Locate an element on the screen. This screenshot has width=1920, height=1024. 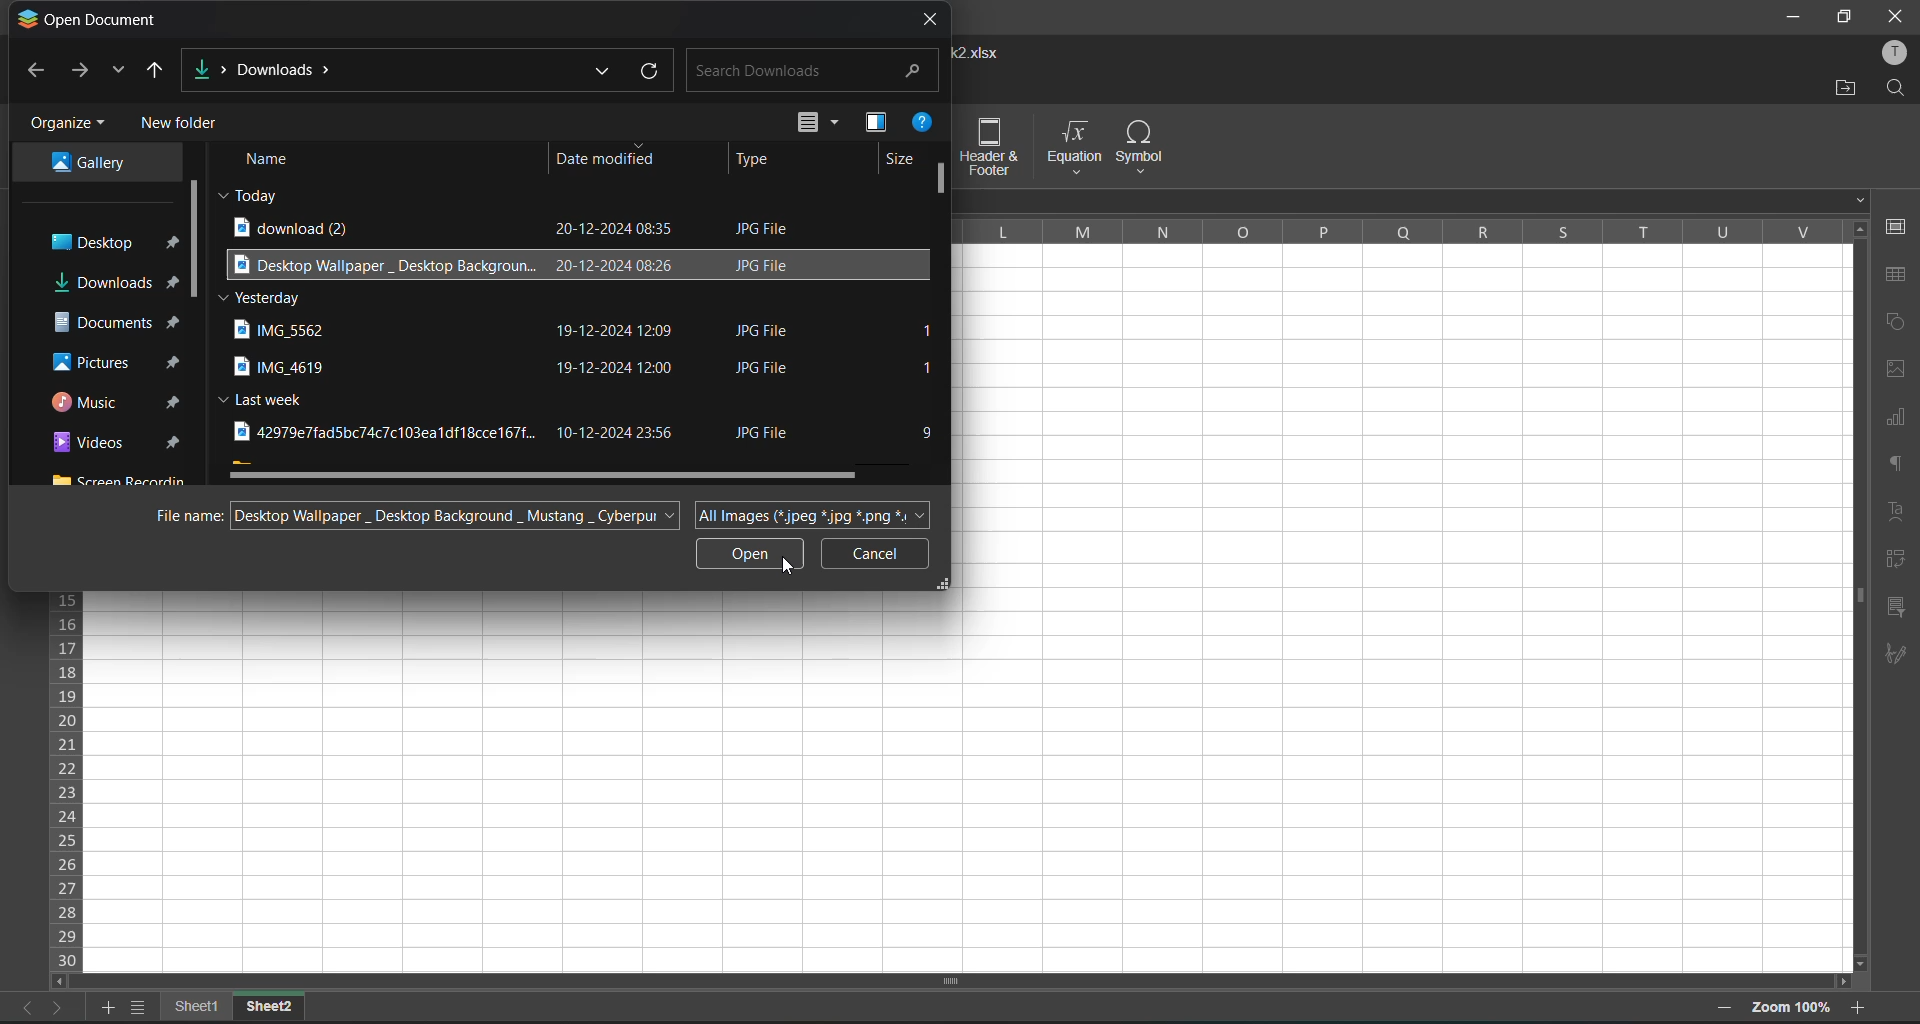
previous locations is located at coordinates (602, 72).